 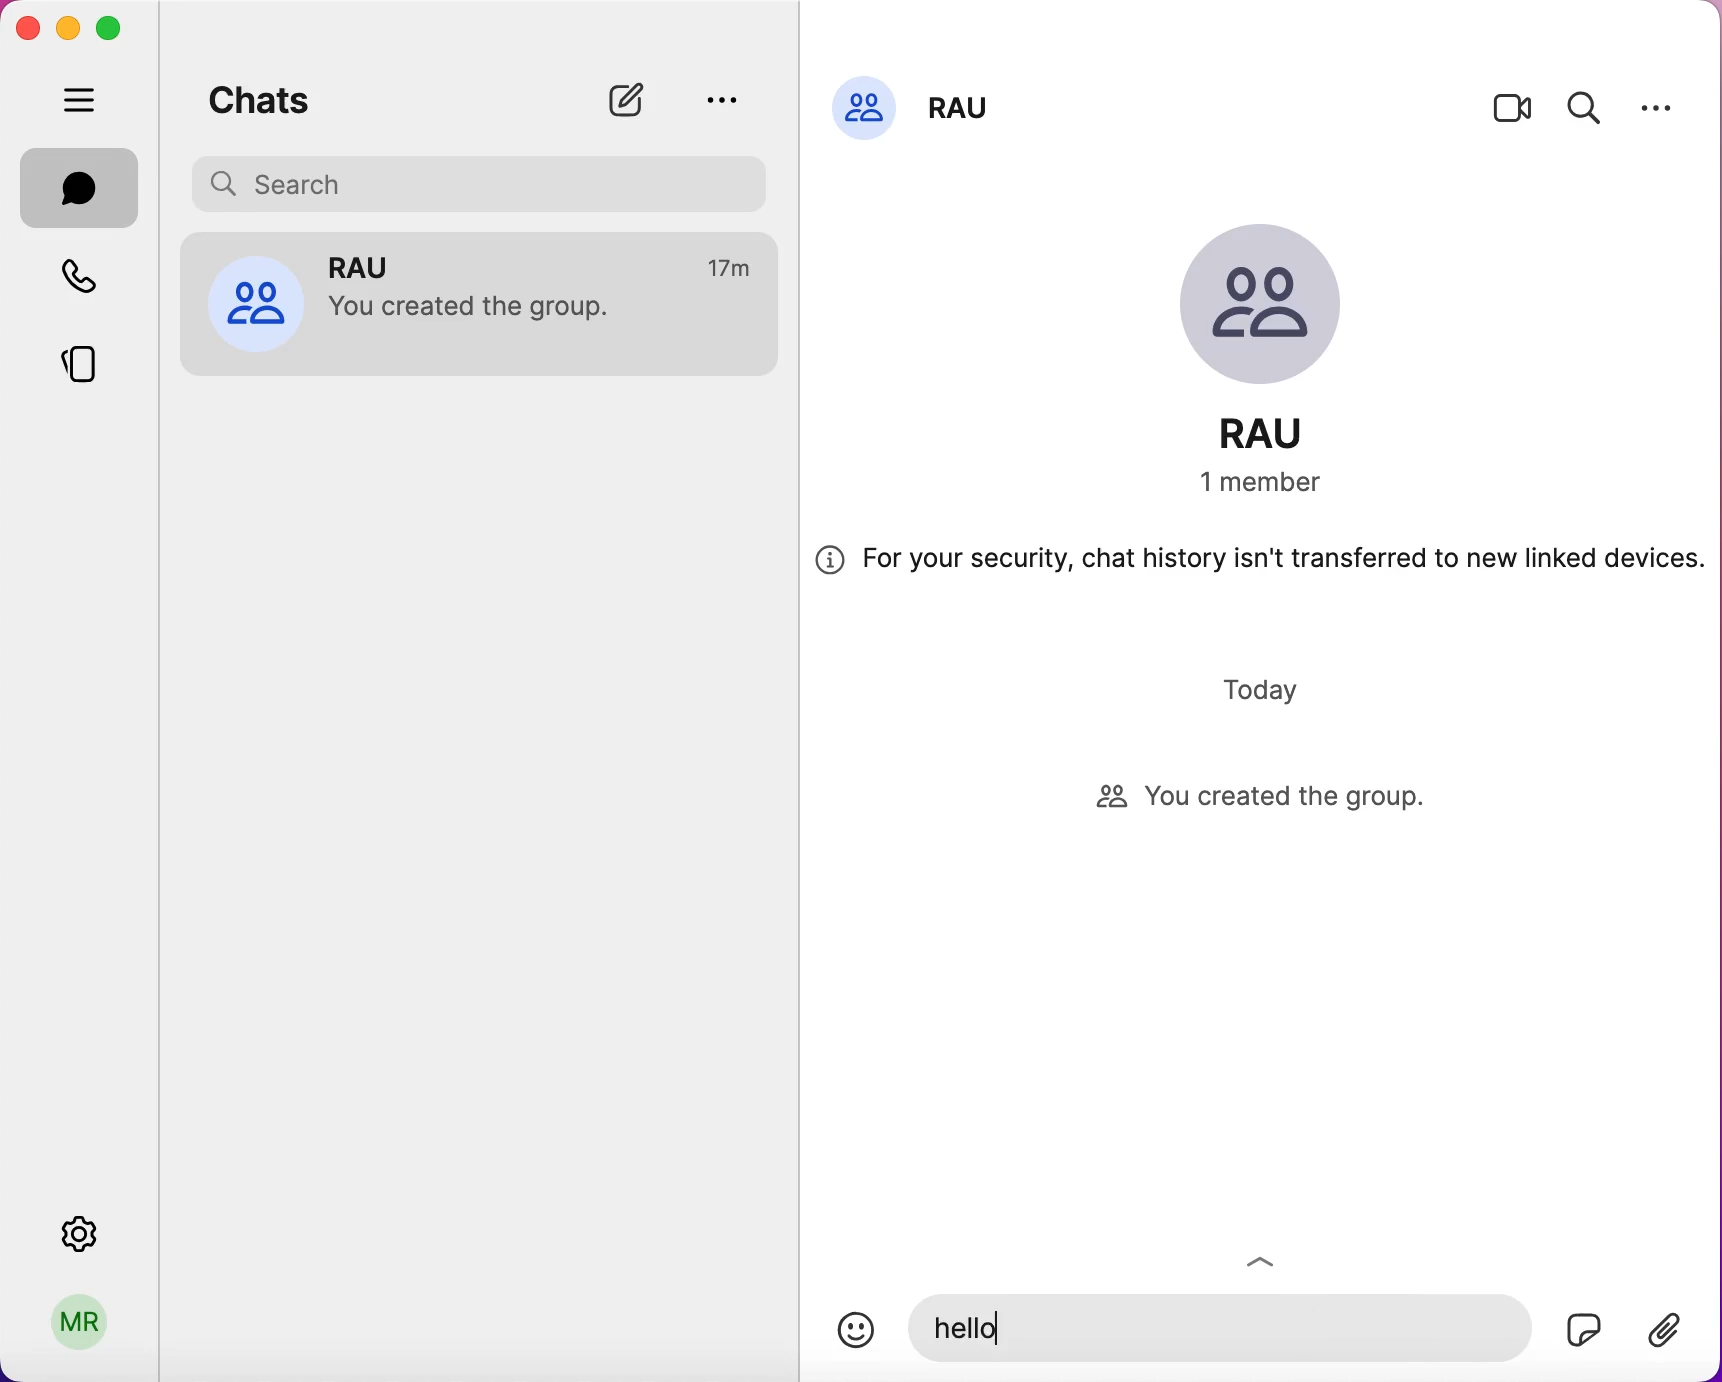 What do you see at coordinates (95, 357) in the screenshot?
I see `stories` at bounding box center [95, 357].